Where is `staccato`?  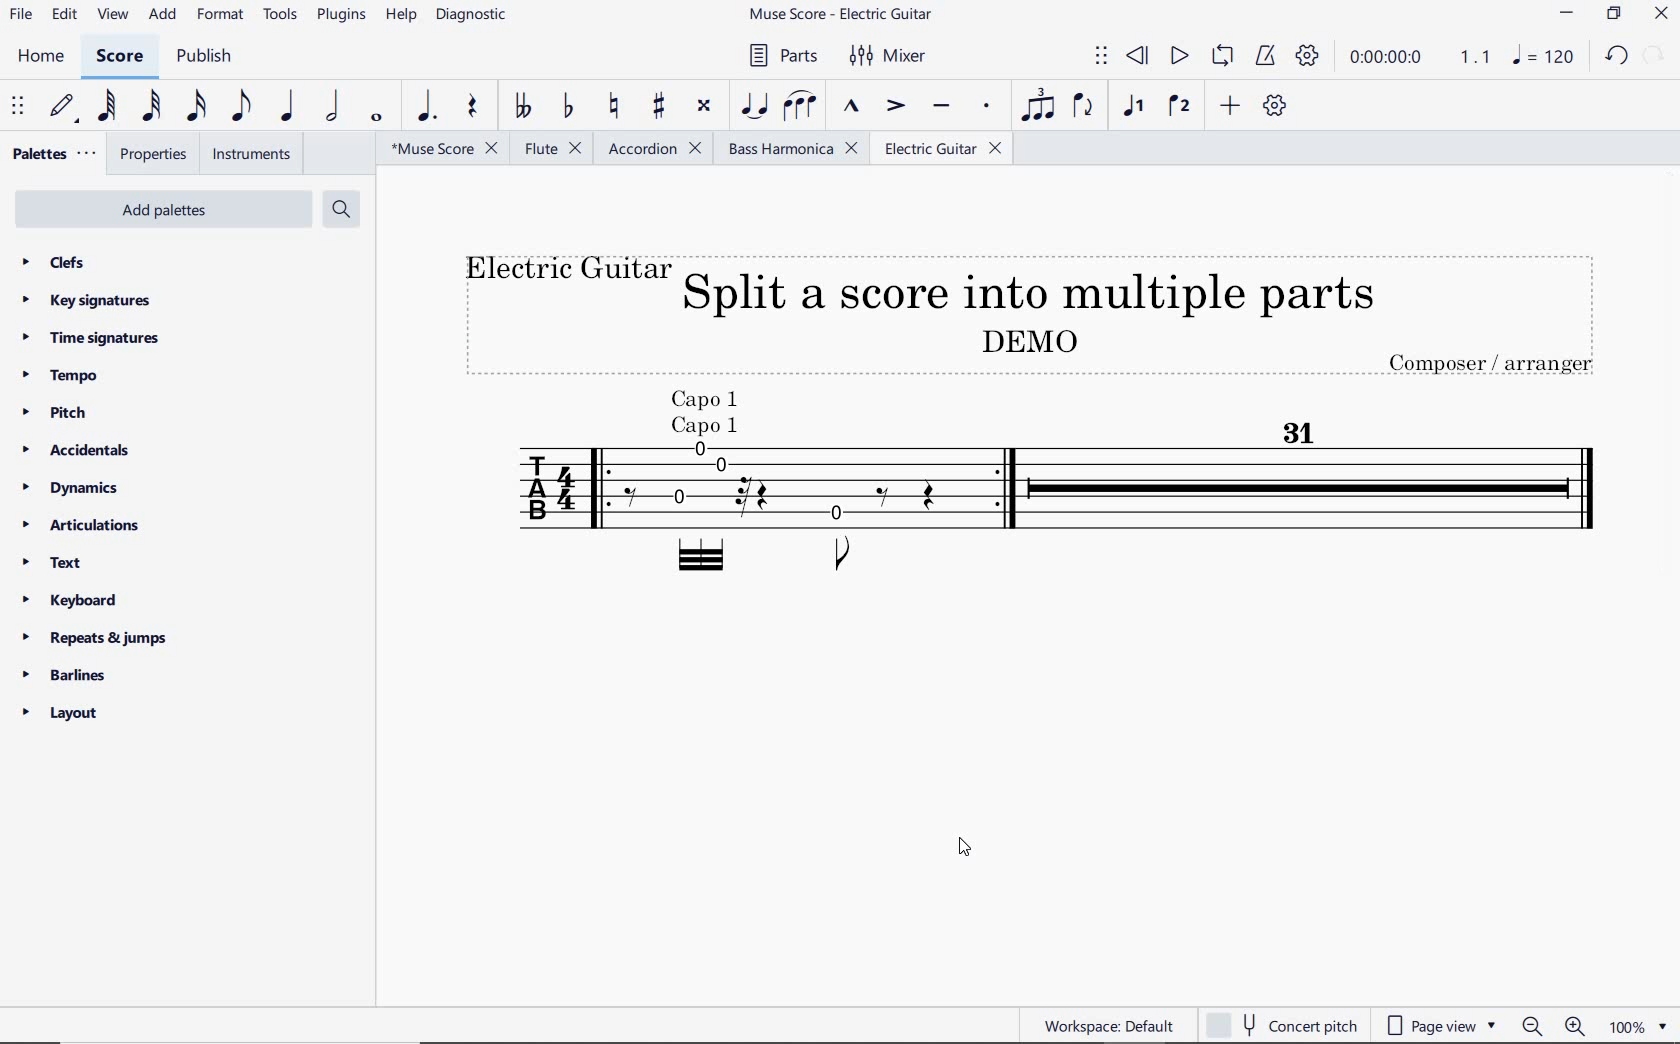 staccato is located at coordinates (989, 106).